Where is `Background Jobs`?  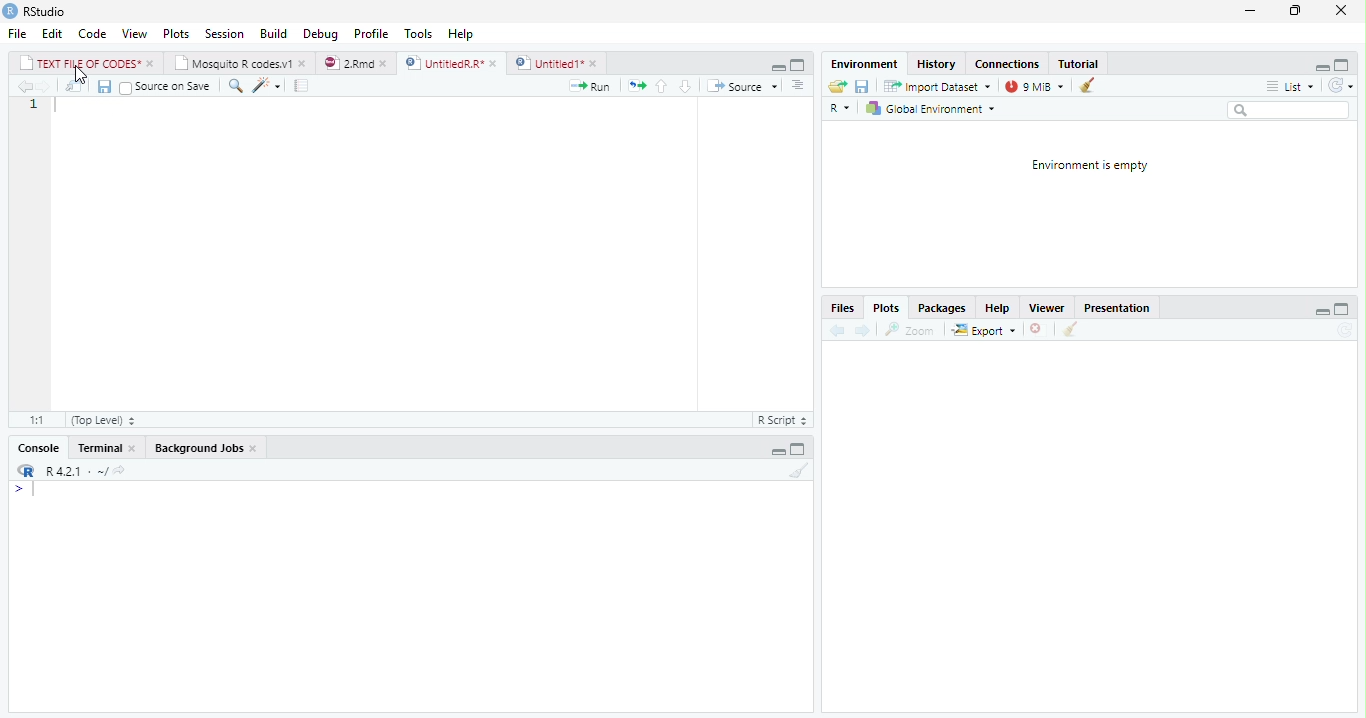 Background Jobs is located at coordinates (205, 450).